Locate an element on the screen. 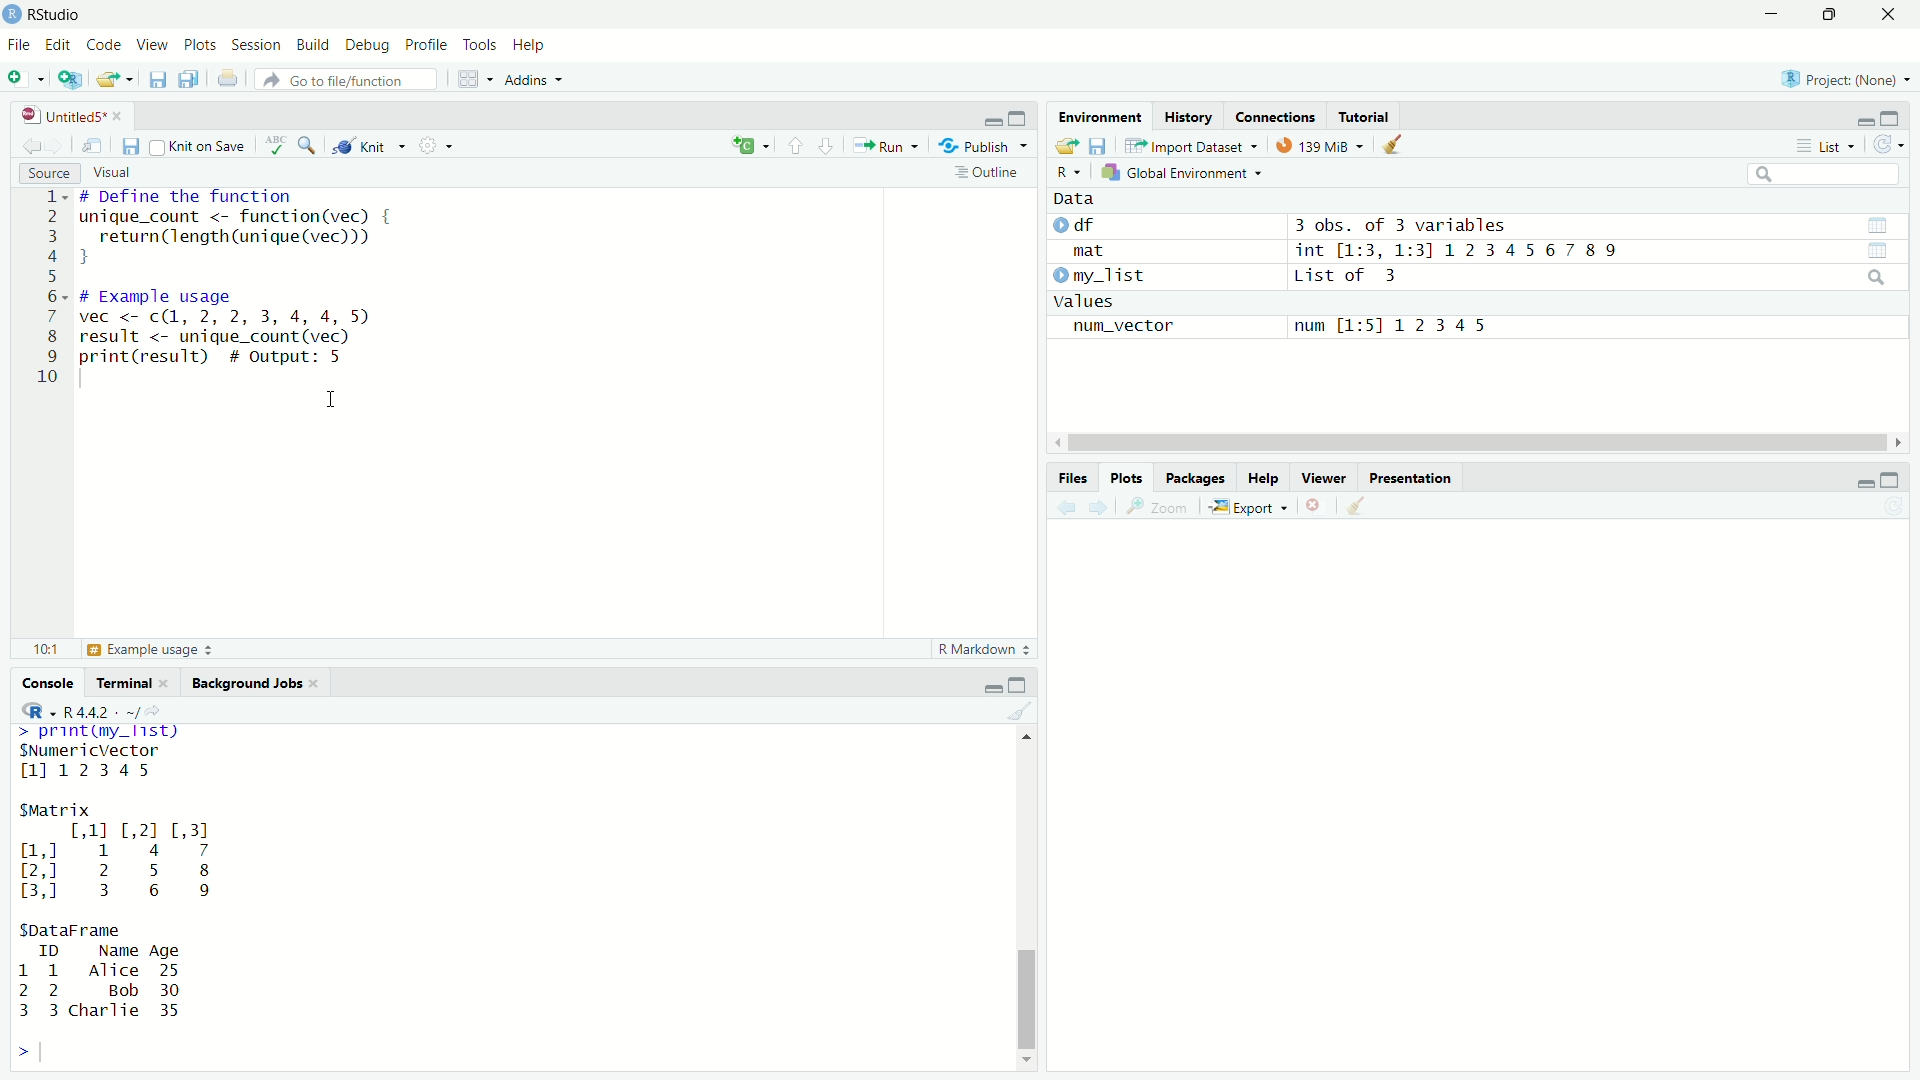 This screenshot has height=1080, width=1920. find and replace is located at coordinates (313, 147).